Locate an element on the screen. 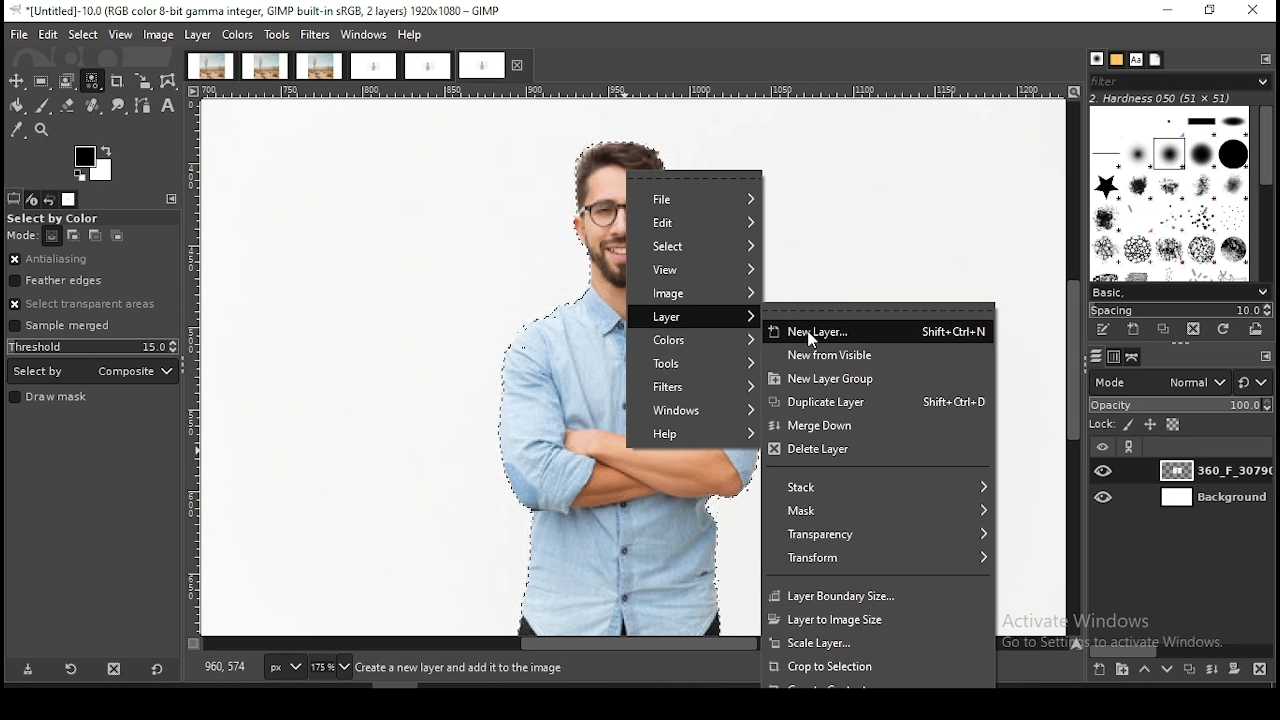 The image size is (1280, 720). document history is located at coordinates (1156, 59).